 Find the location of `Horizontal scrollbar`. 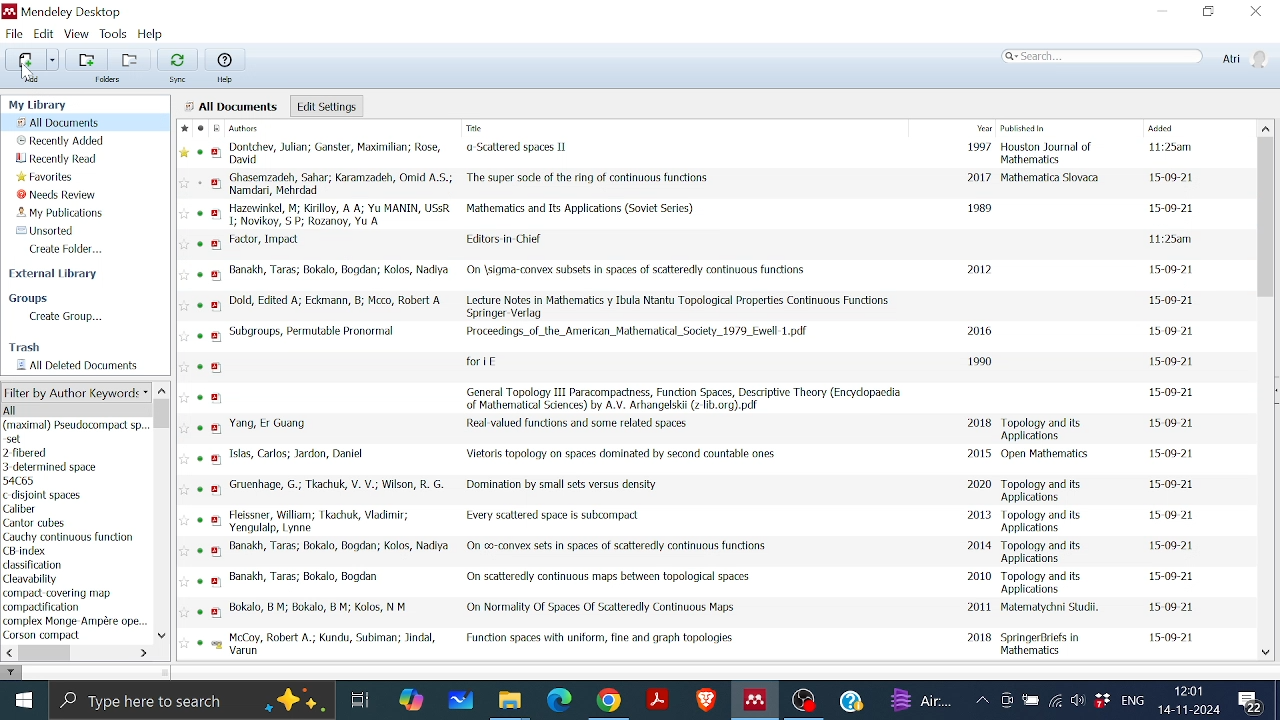

Horizontal scrollbar is located at coordinates (46, 652).